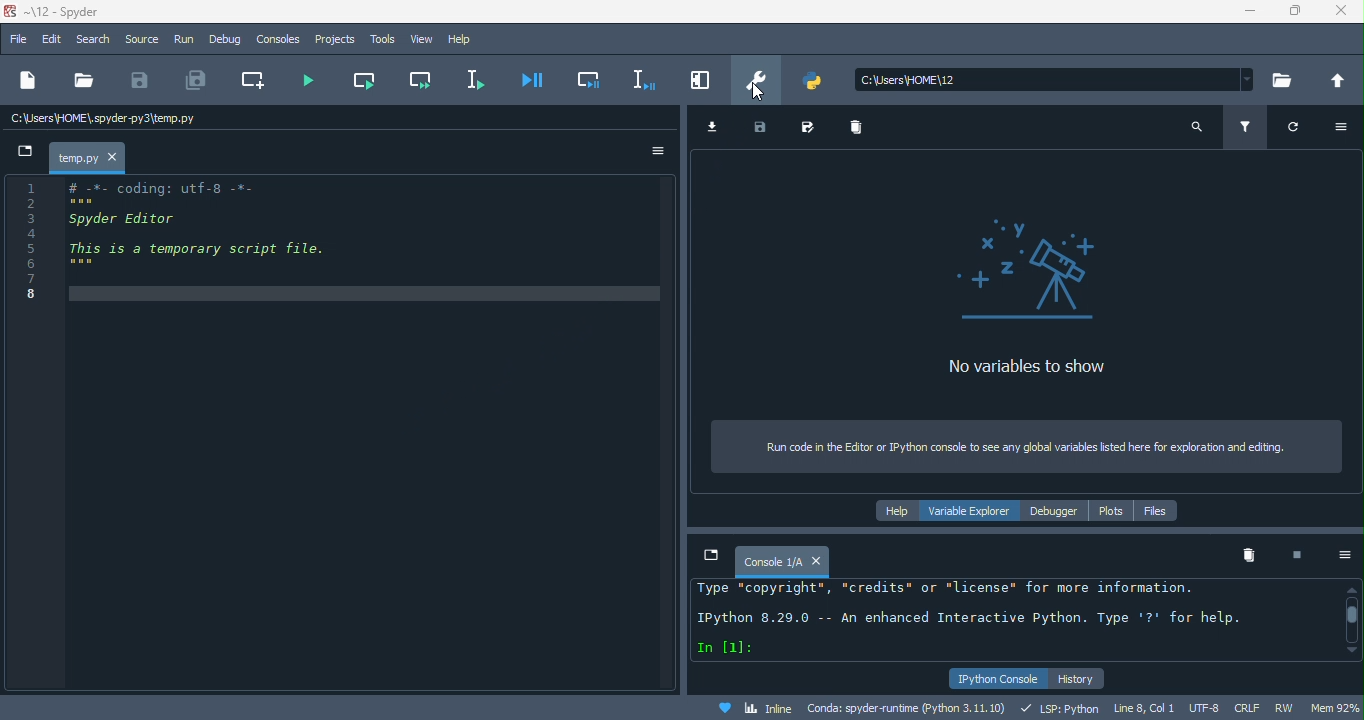 This screenshot has width=1364, height=720. Describe the element at coordinates (185, 41) in the screenshot. I see `run` at that location.